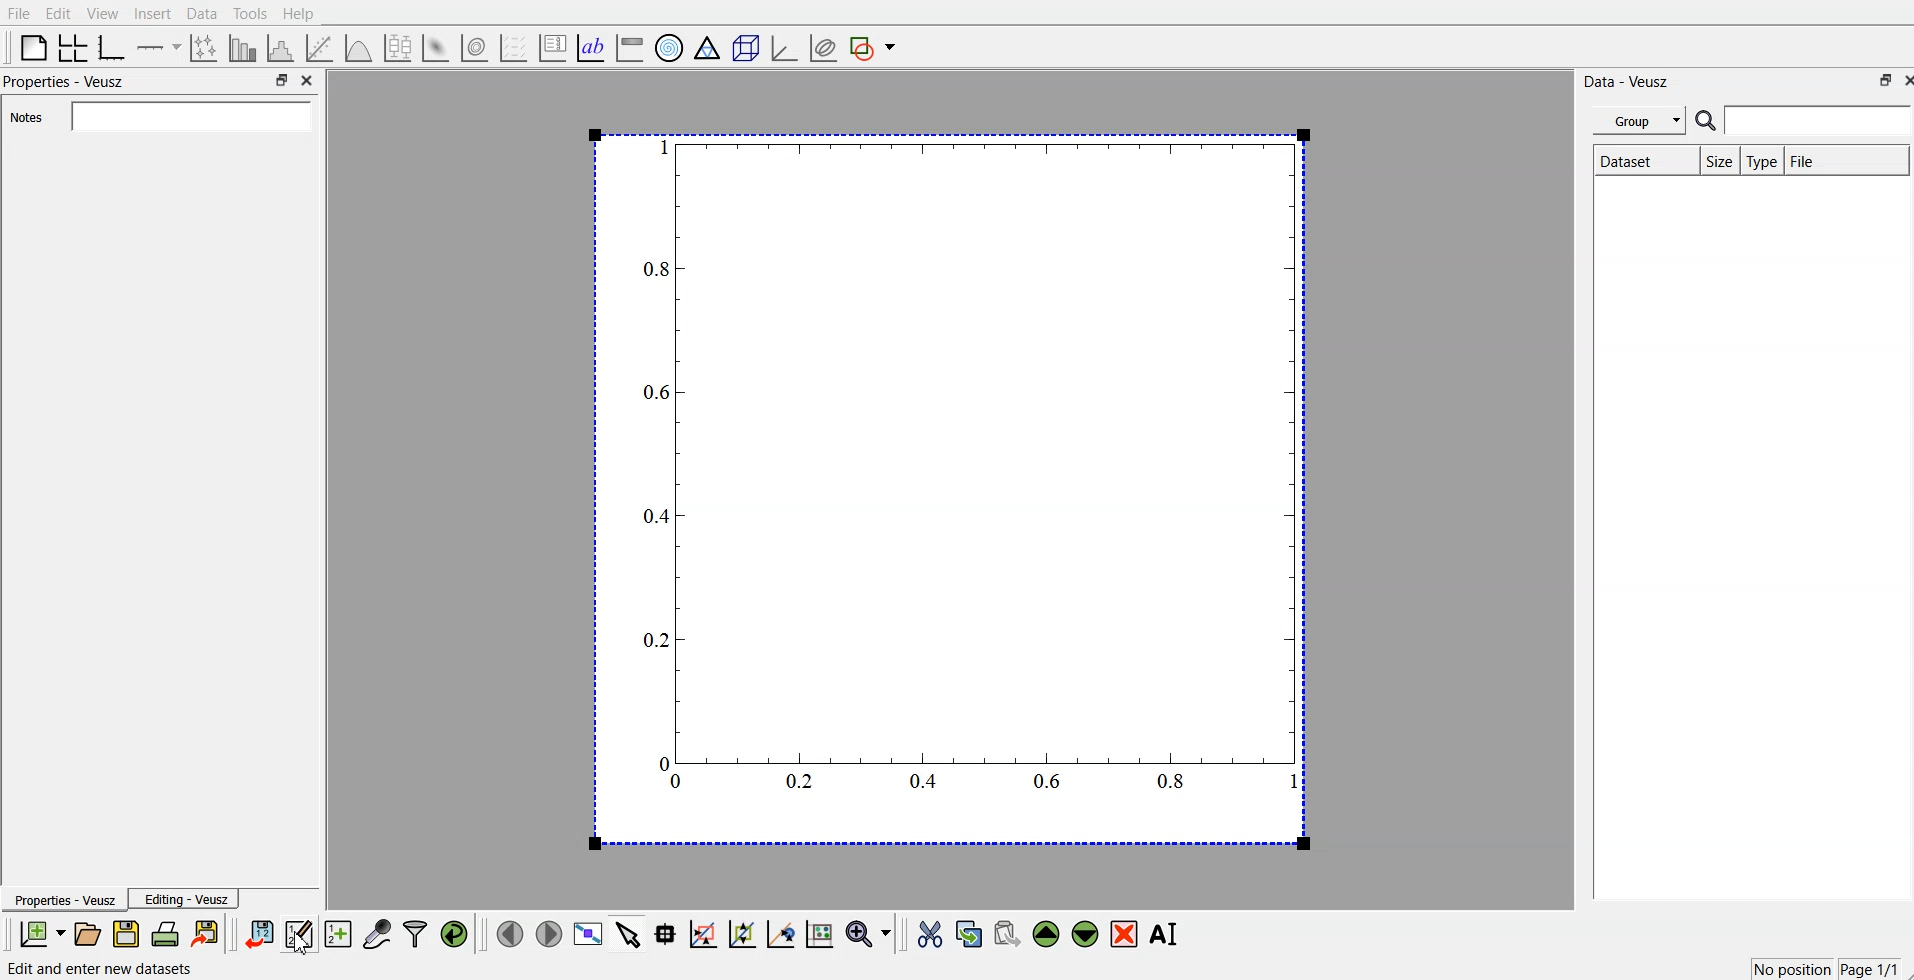 The image size is (1914, 980). What do you see at coordinates (415, 934) in the screenshot?
I see `filter data` at bounding box center [415, 934].